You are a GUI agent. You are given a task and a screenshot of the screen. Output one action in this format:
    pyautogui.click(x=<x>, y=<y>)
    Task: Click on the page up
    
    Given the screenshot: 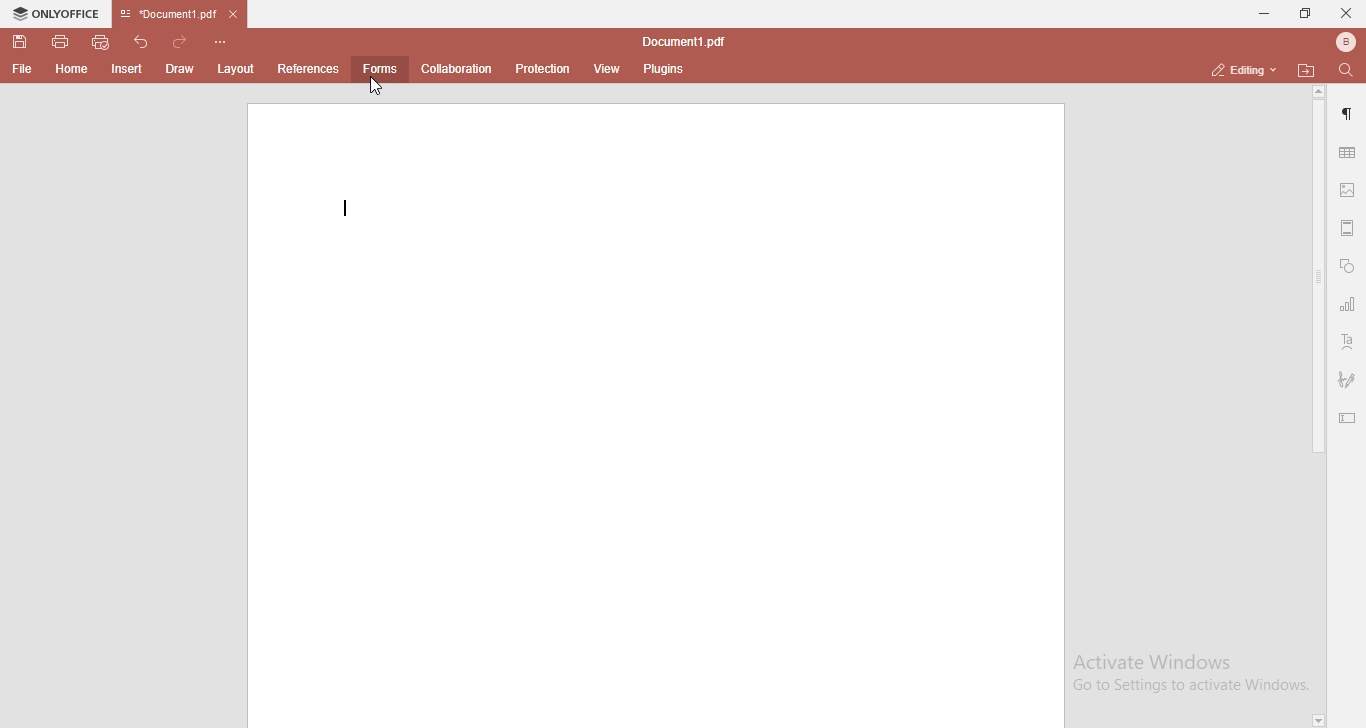 What is the action you would take?
    pyautogui.click(x=1318, y=90)
    